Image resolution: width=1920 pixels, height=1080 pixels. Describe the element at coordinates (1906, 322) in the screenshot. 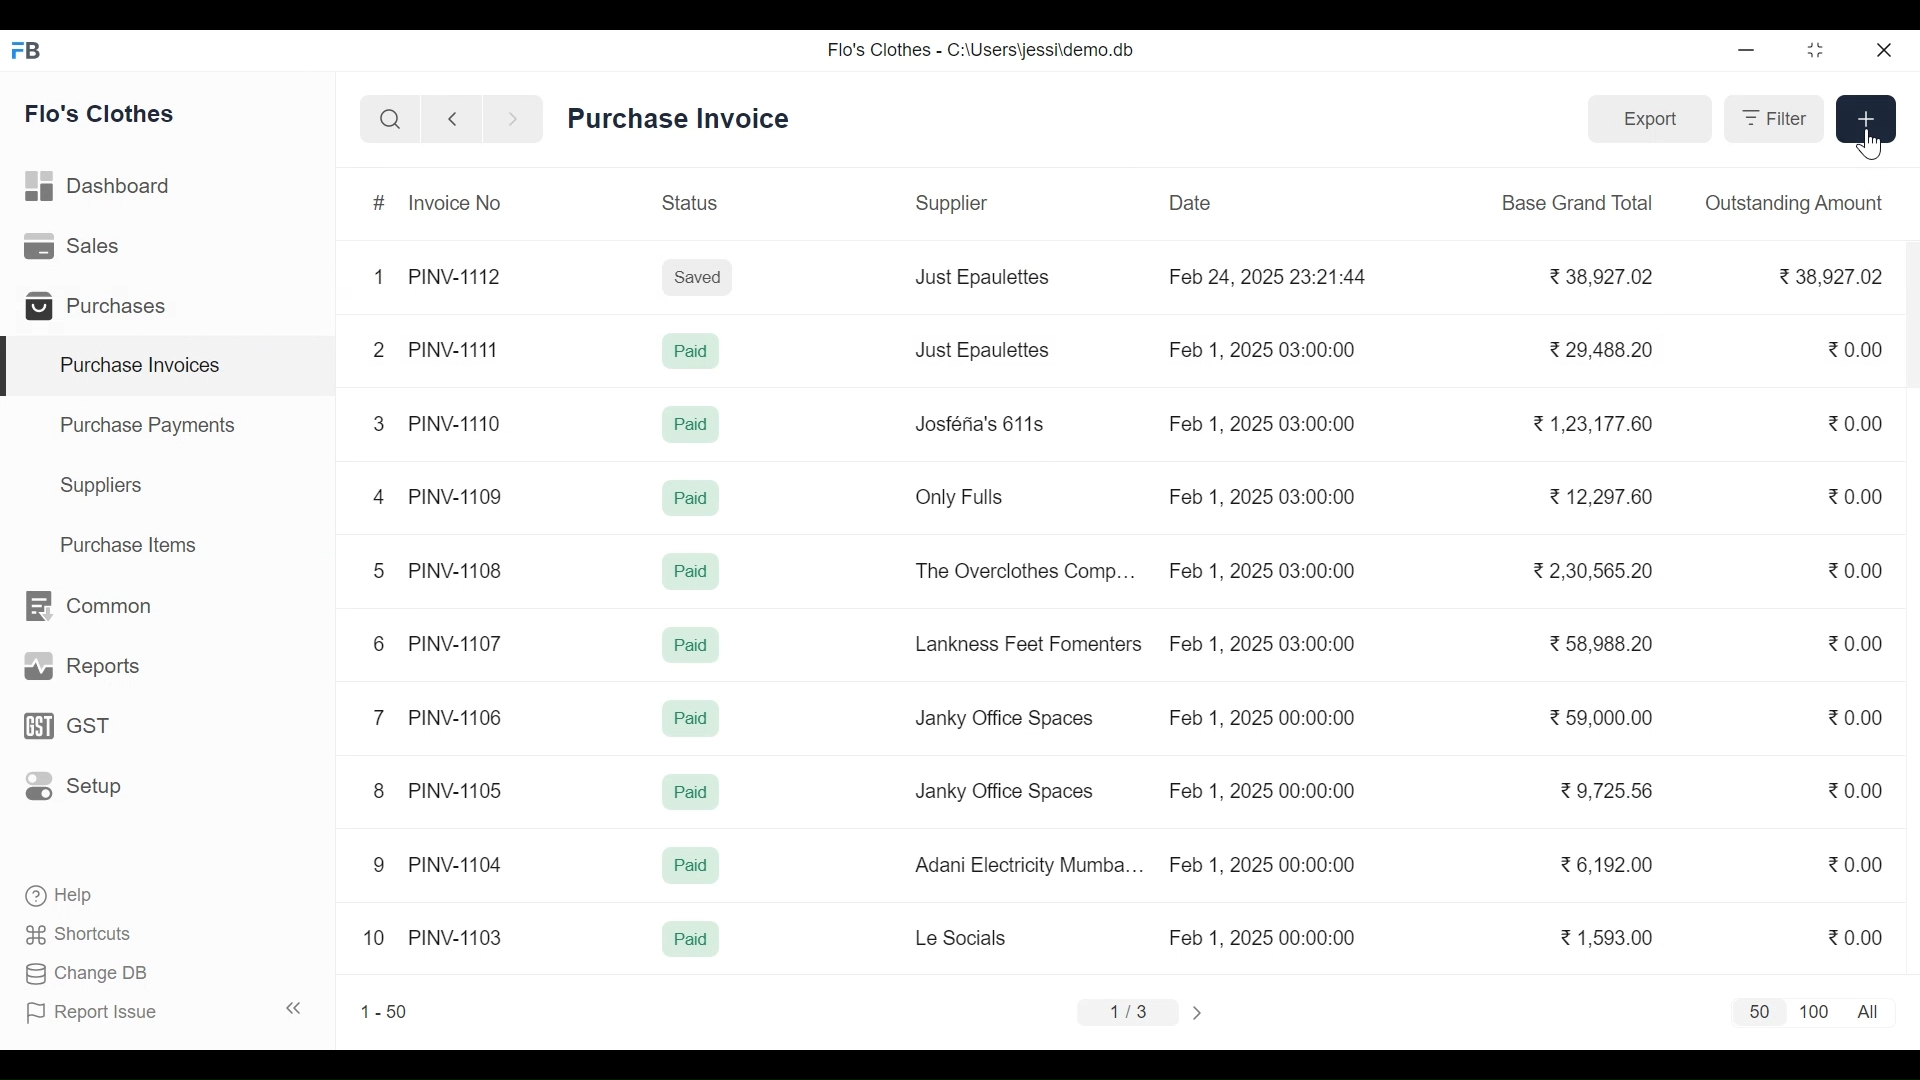

I see `Vertical Scroll bar` at that location.